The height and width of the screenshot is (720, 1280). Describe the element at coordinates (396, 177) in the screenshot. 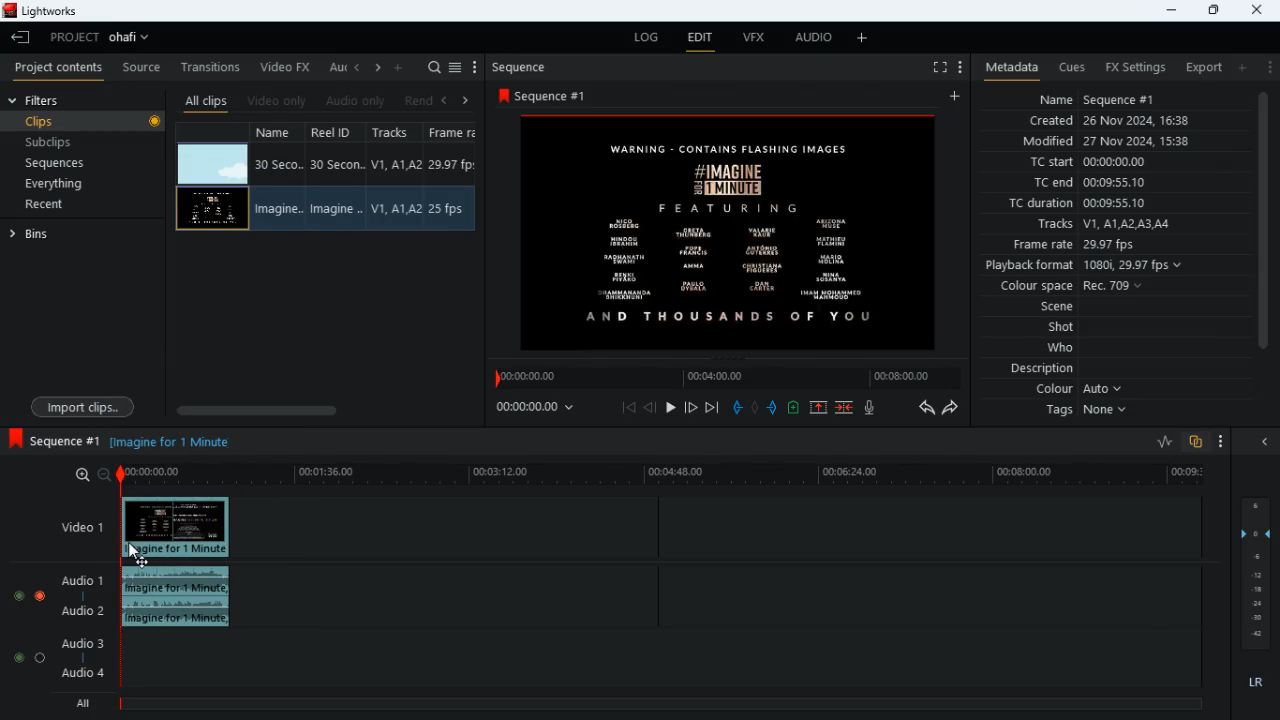

I see `tracks` at that location.